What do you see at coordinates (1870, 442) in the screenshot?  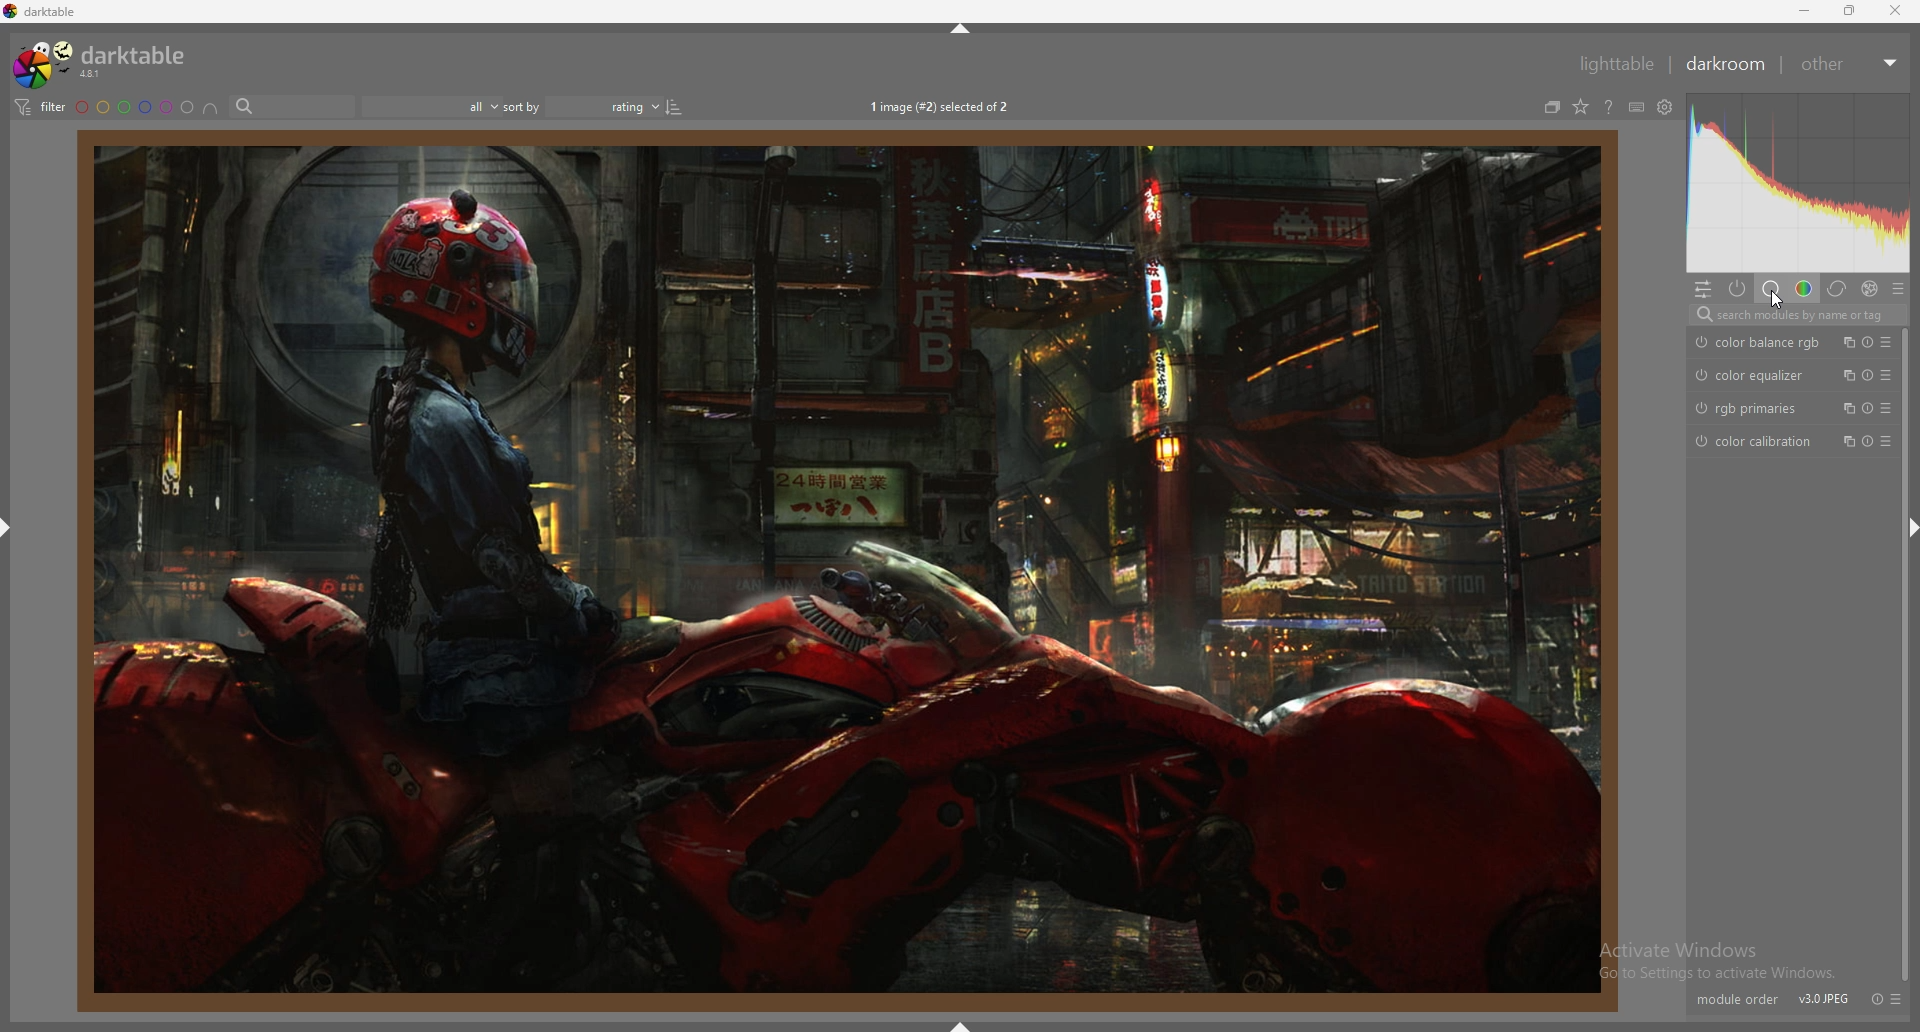 I see `reset` at bounding box center [1870, 442].